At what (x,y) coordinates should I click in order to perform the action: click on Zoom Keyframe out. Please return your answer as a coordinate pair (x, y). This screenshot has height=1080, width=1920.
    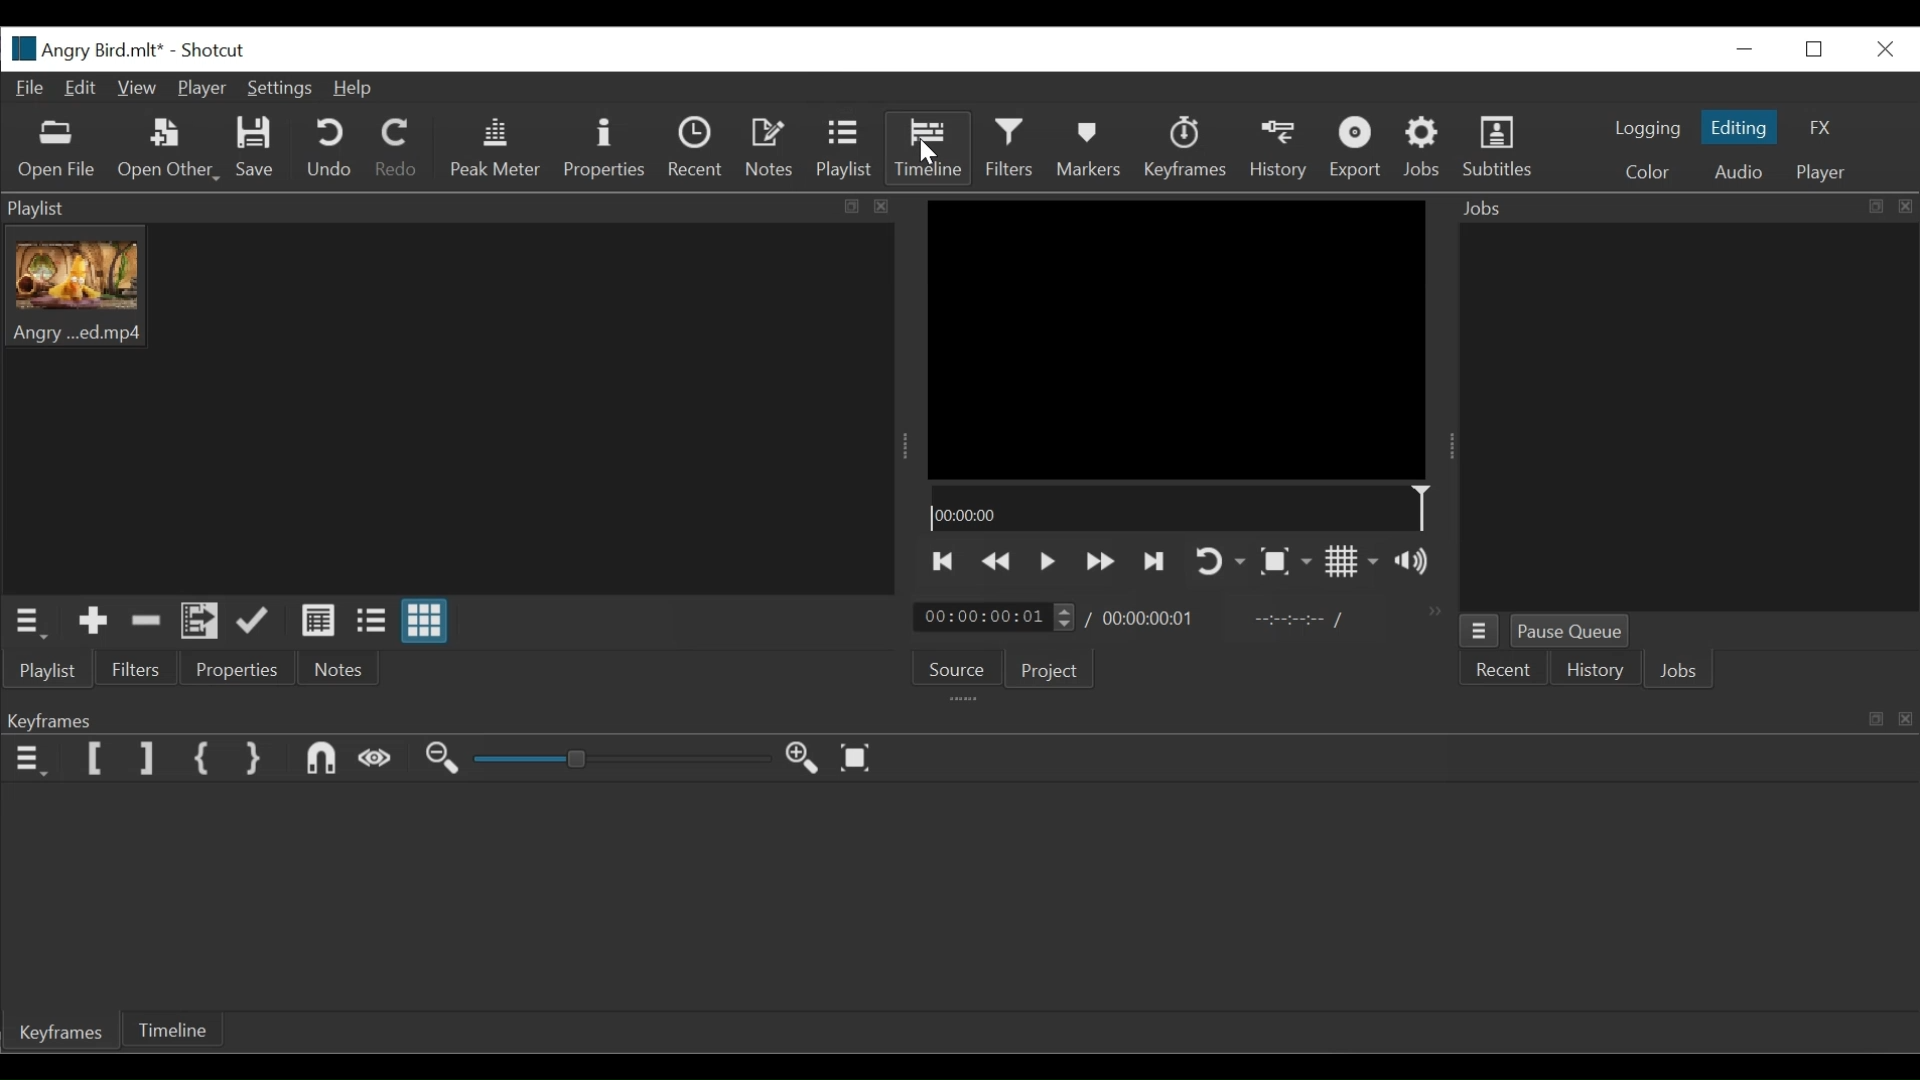
    Looking at the image, I should click on (443, 760).